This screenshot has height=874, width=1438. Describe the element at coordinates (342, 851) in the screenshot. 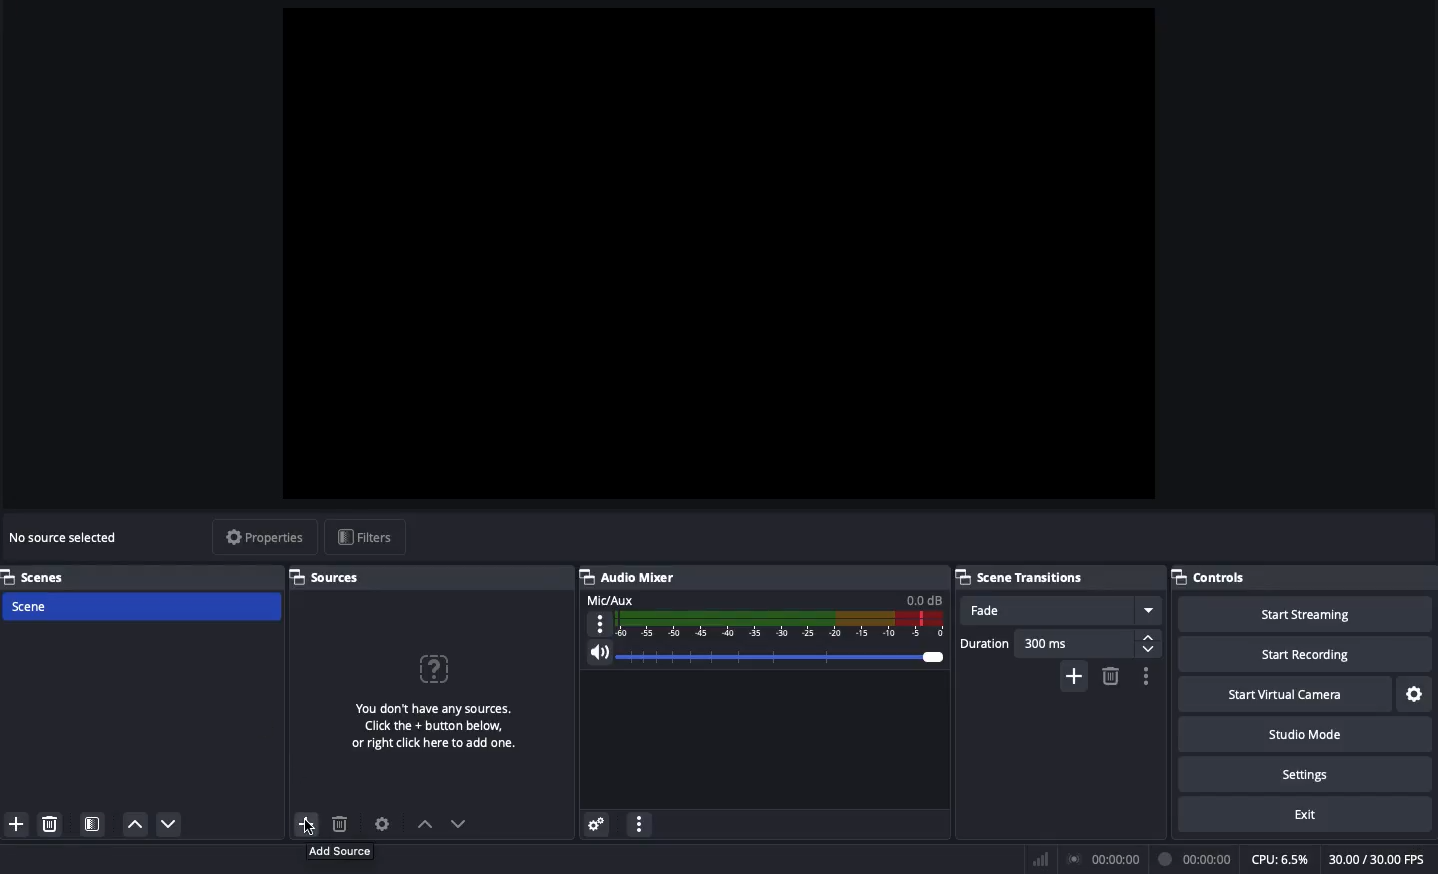

I see `ADD SOURCE` at that location.